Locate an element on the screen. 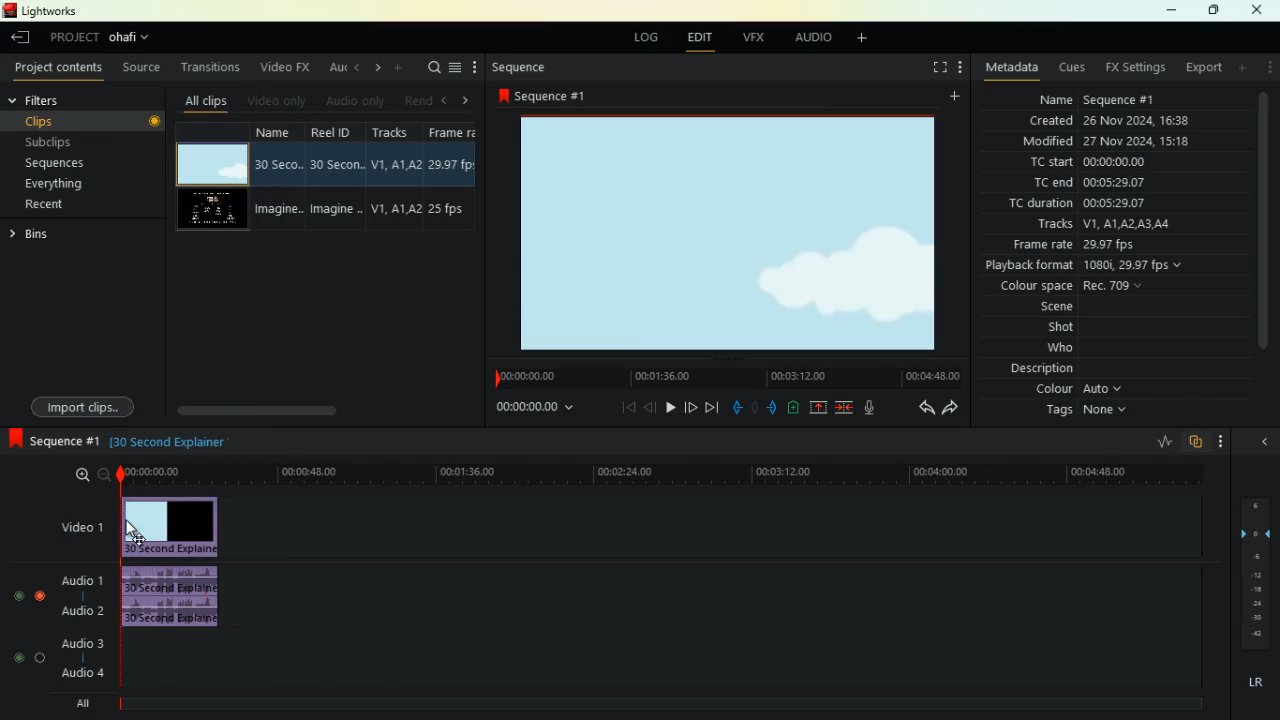 The width and height of the screenshot is (1280, 720). sequence is located at coordinates (533, 68).